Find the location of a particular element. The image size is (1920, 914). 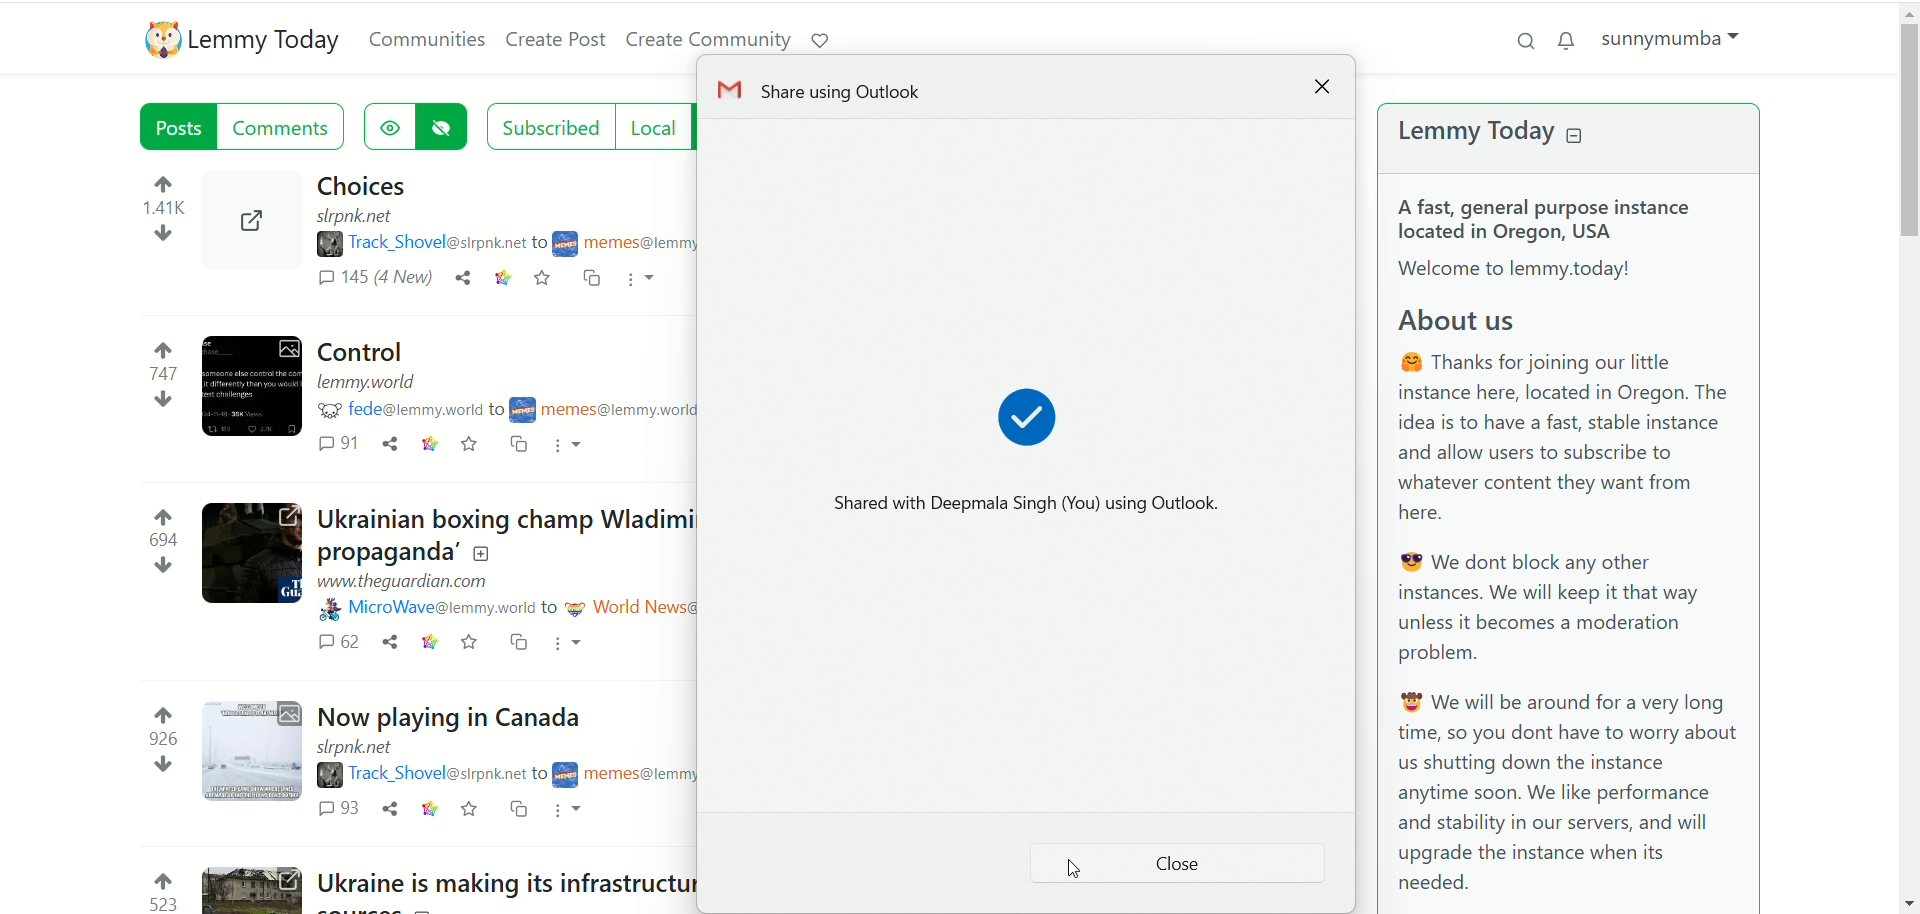

link is located at coordinates (426, 808).